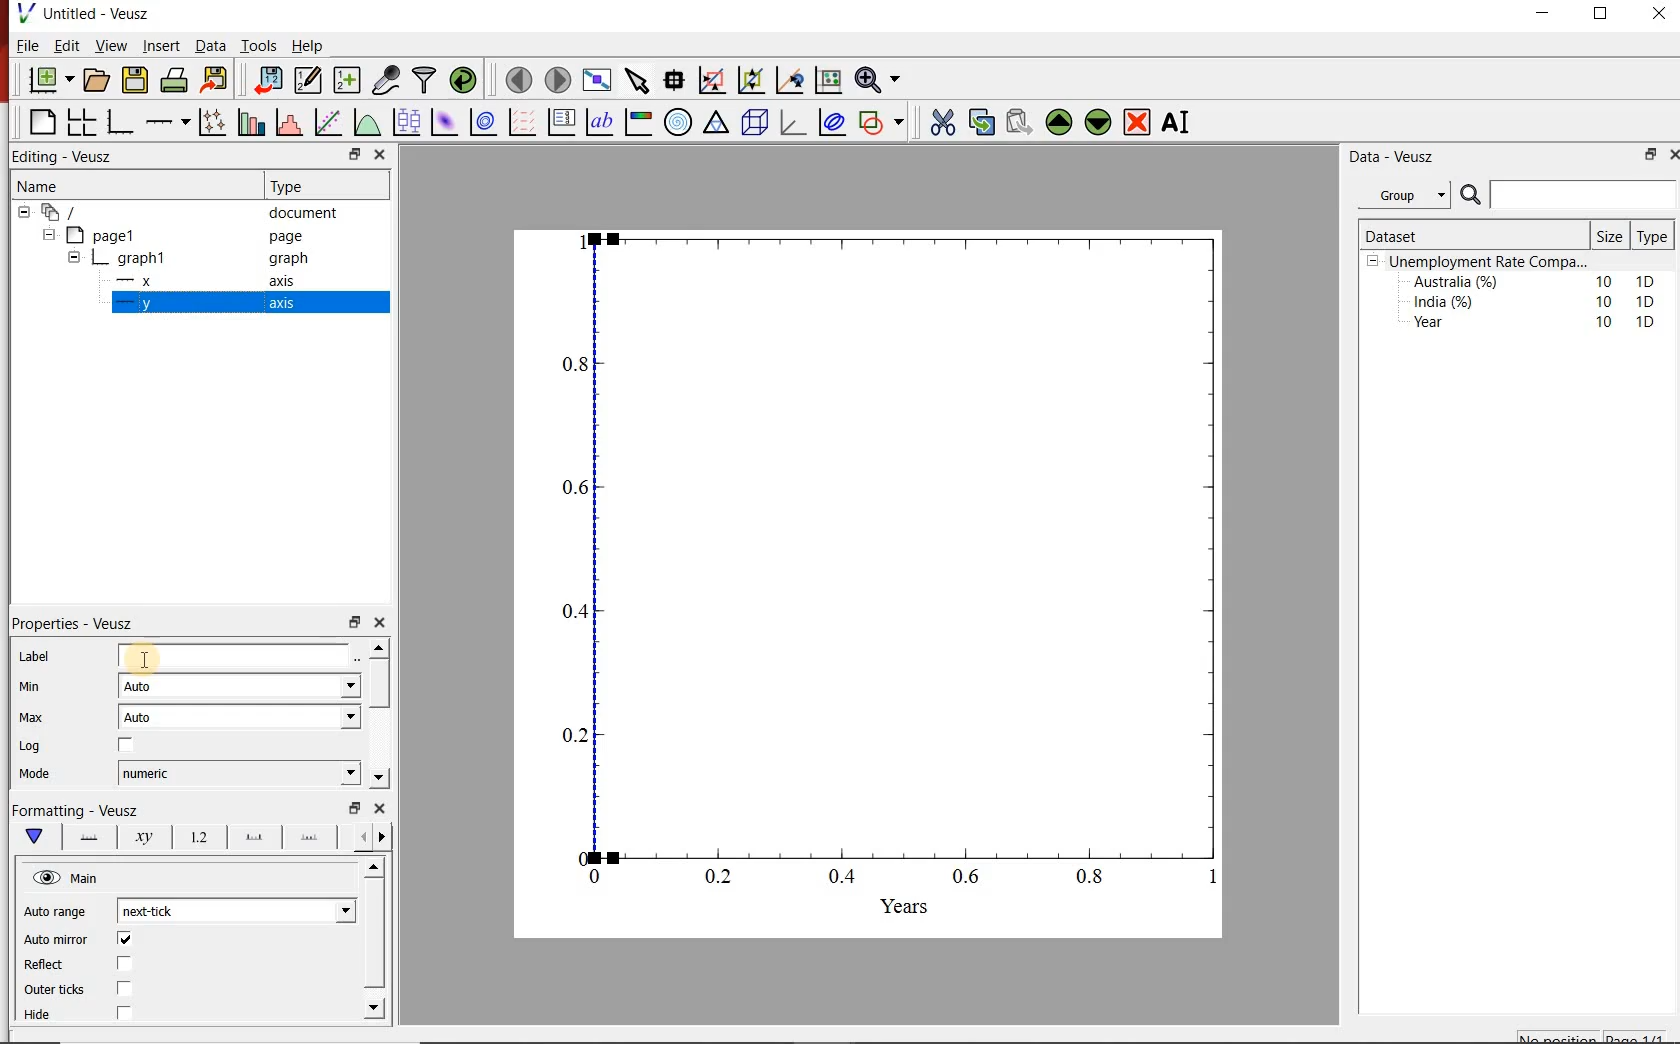 Image resolution: width=1680 pixels, height=1044 pixels. I want to click on minimise, so click(1649, 154).